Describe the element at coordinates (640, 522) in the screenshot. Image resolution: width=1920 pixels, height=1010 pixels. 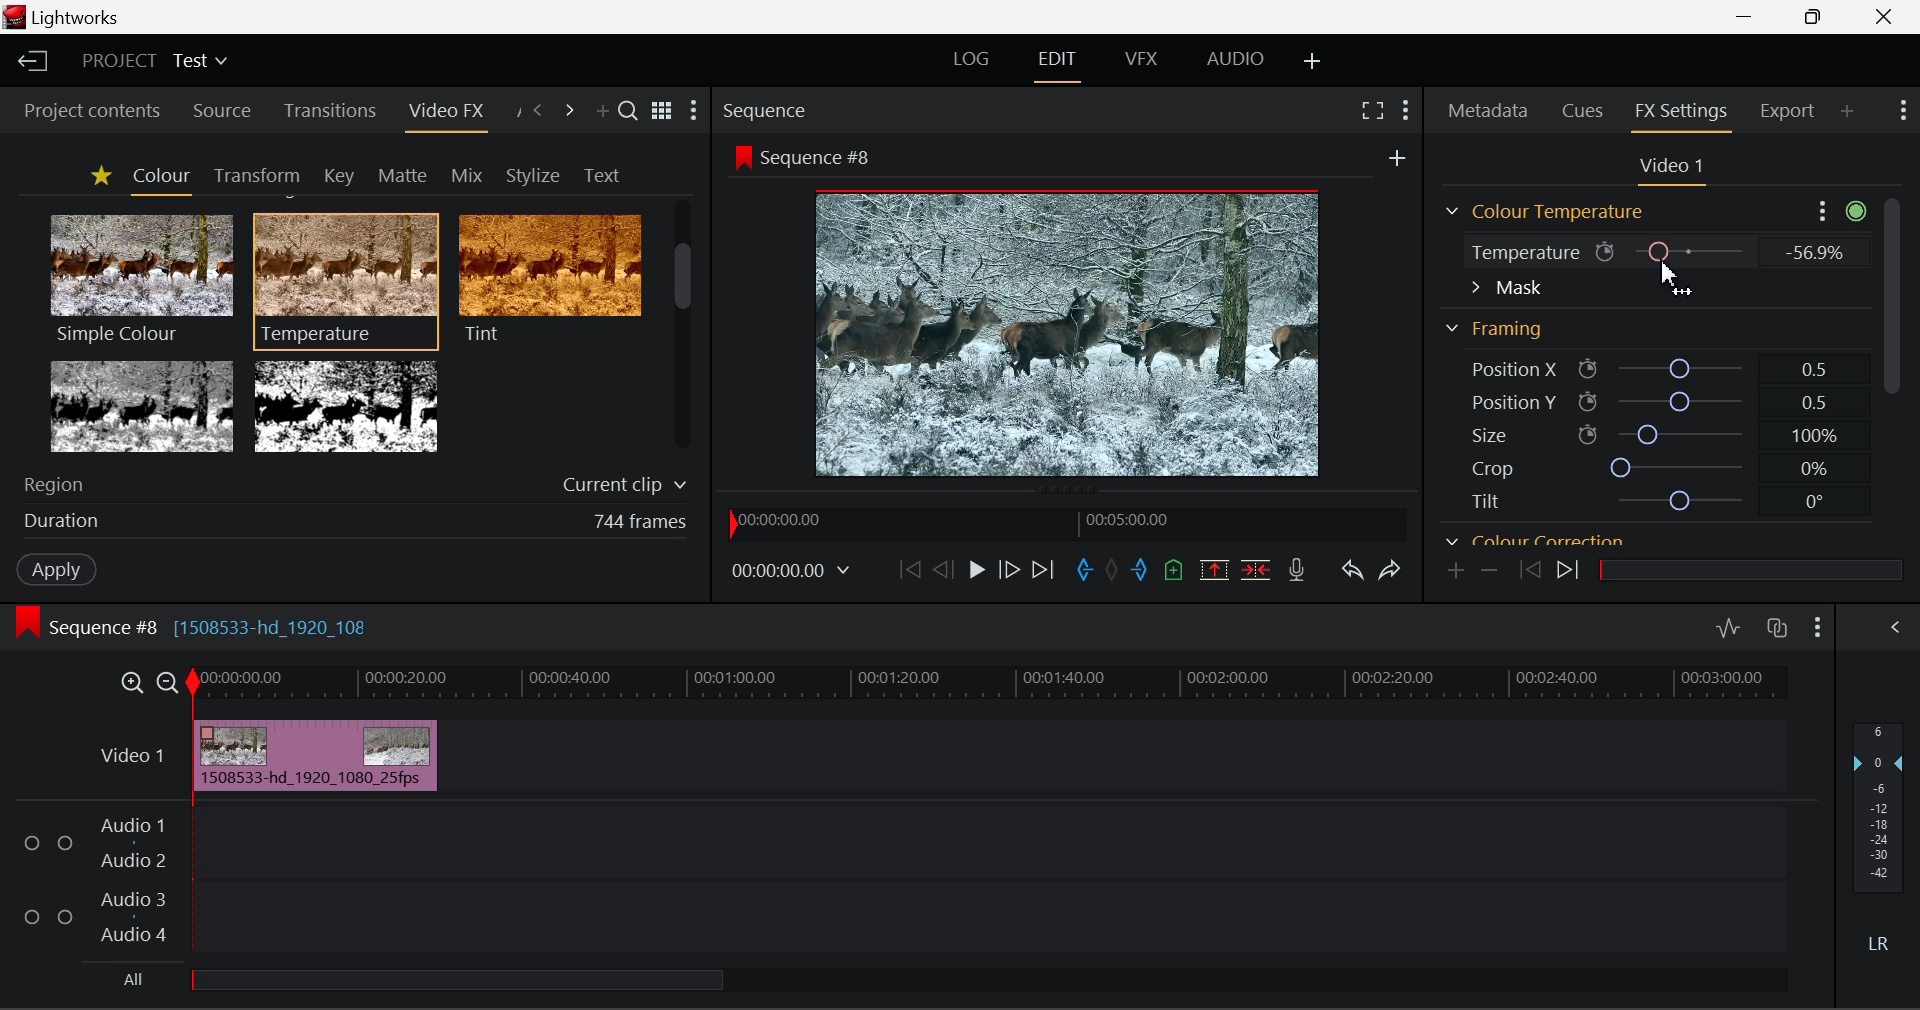
I see `744 frames` at that location.